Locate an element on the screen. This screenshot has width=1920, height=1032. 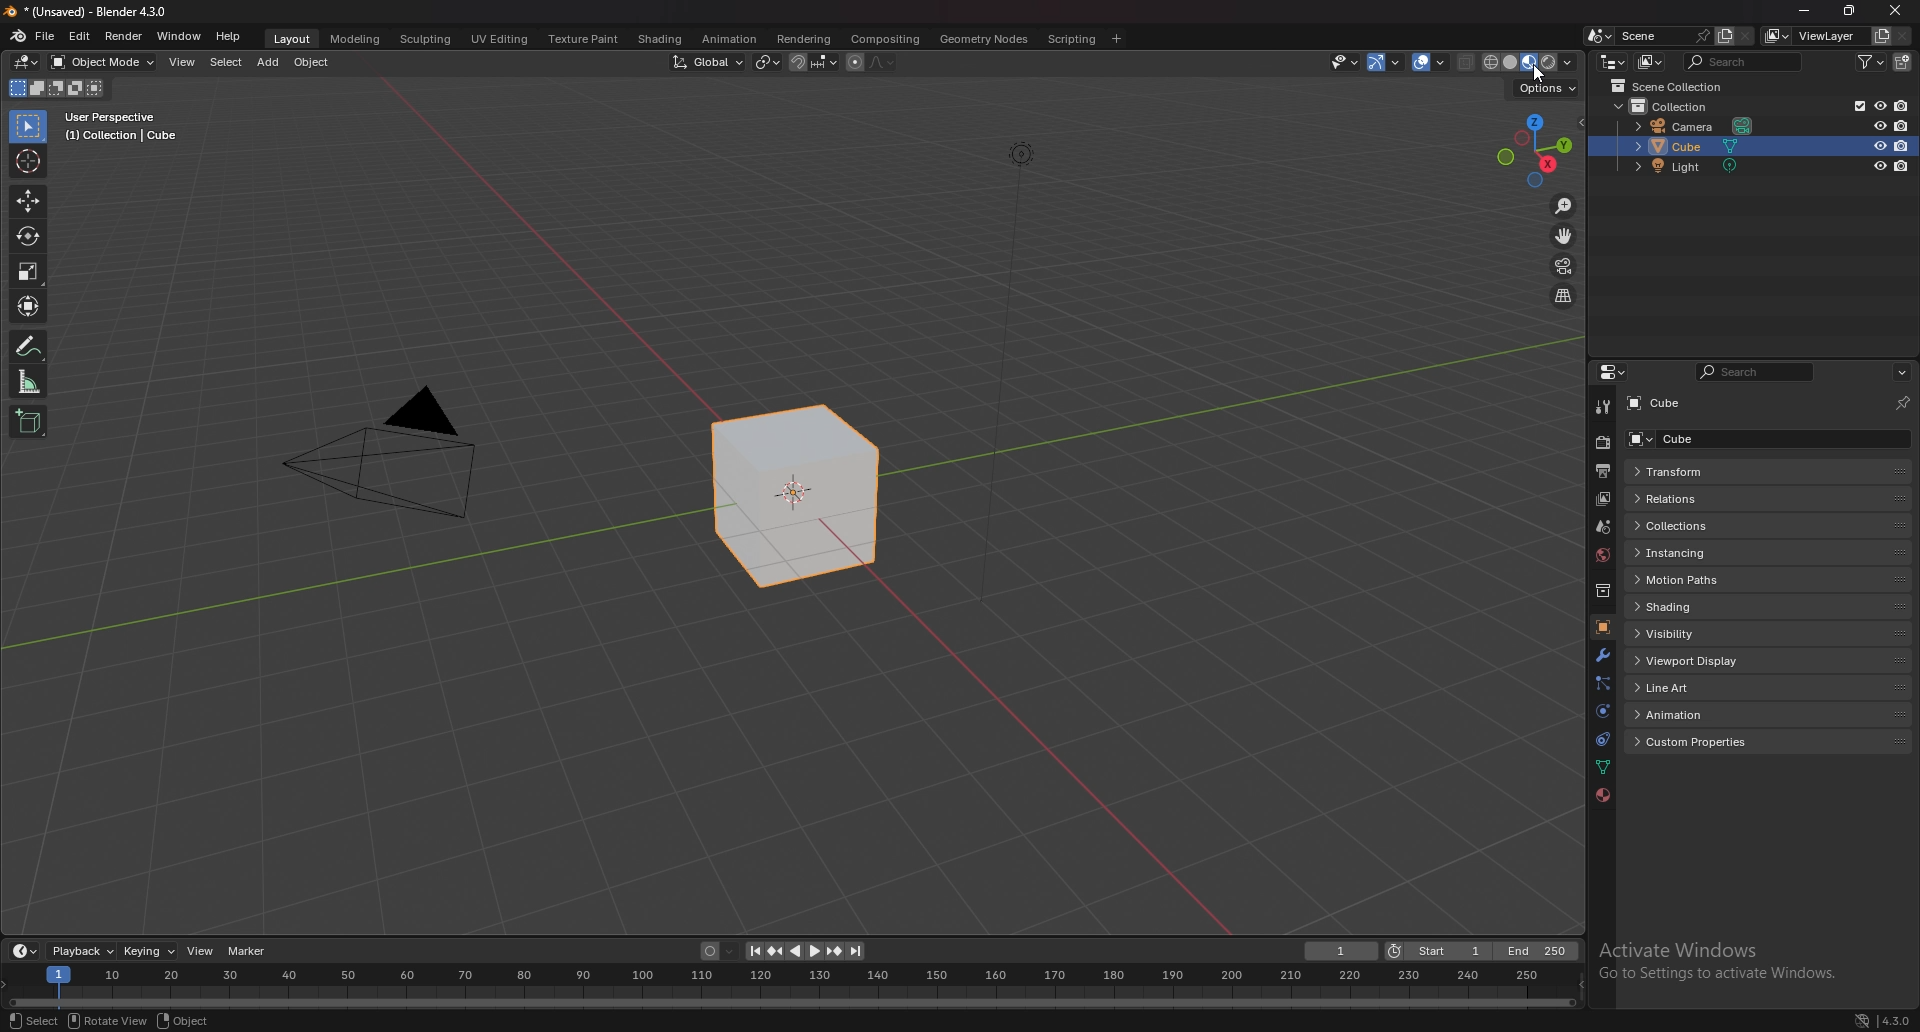
uv editing is located at coordinates (499, 39).